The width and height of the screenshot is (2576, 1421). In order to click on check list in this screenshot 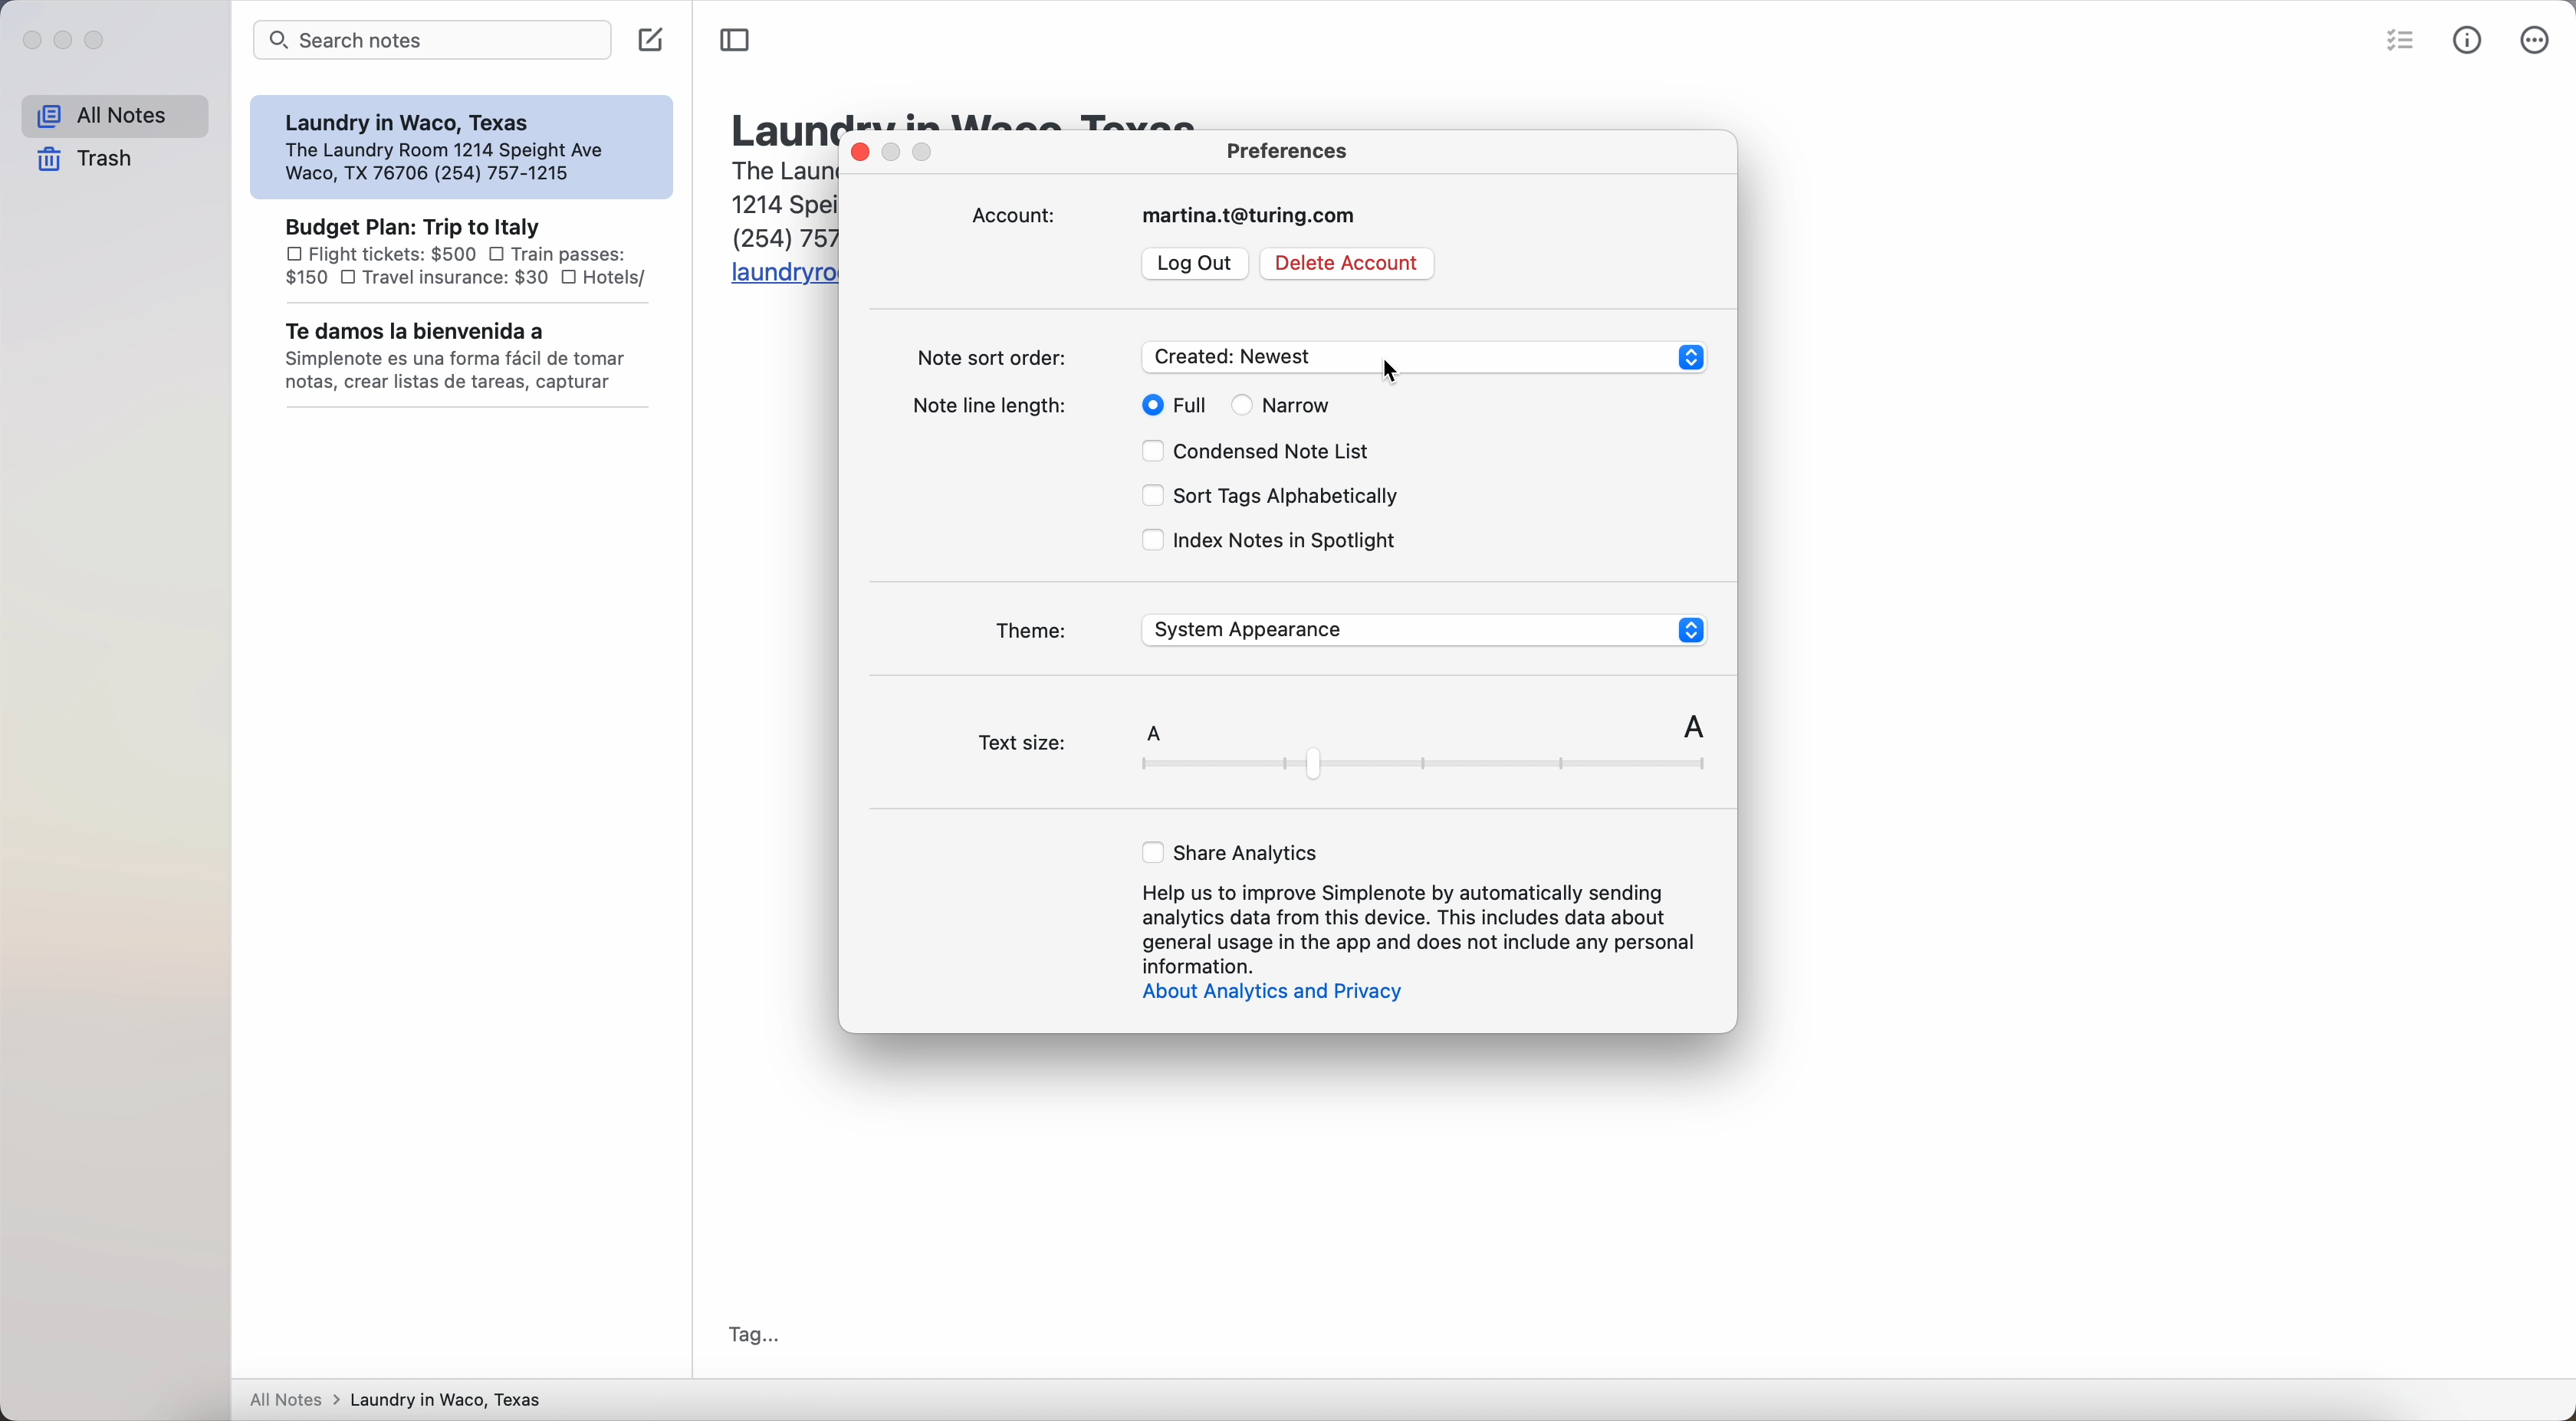, I will do `click(2404, 38)`.